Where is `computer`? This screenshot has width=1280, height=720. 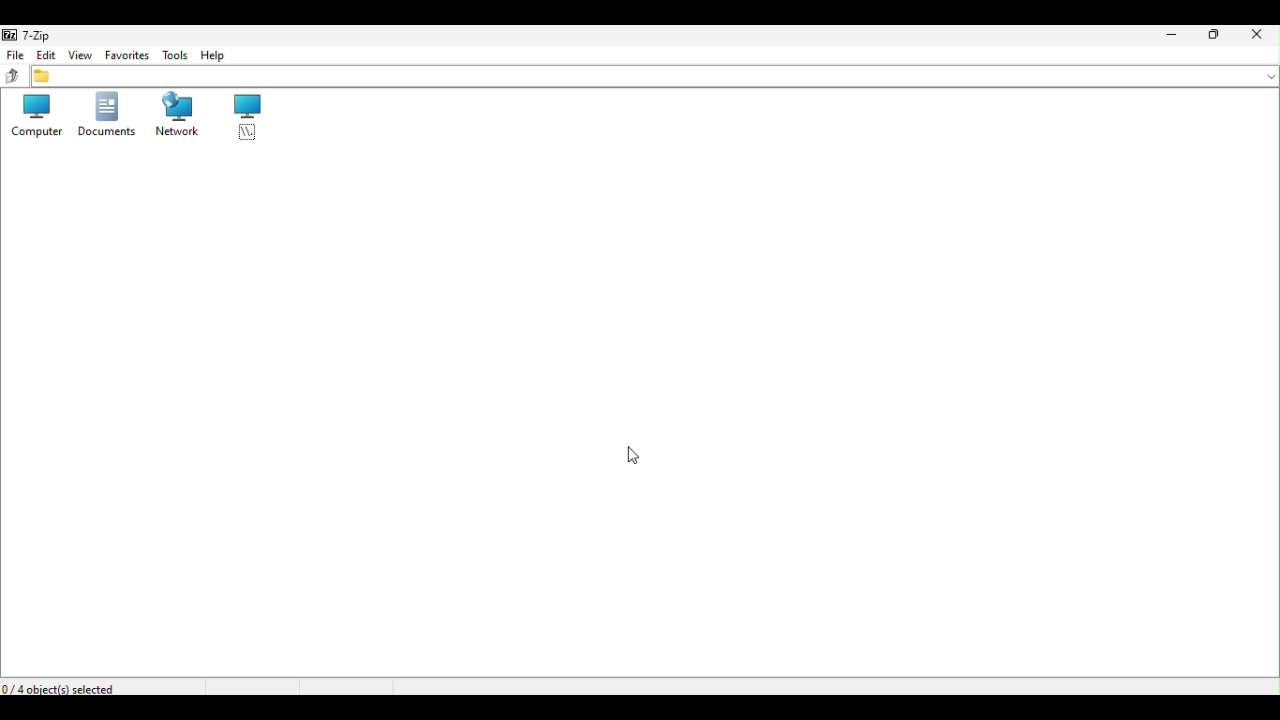
computer is located at coordinates (35, 114).